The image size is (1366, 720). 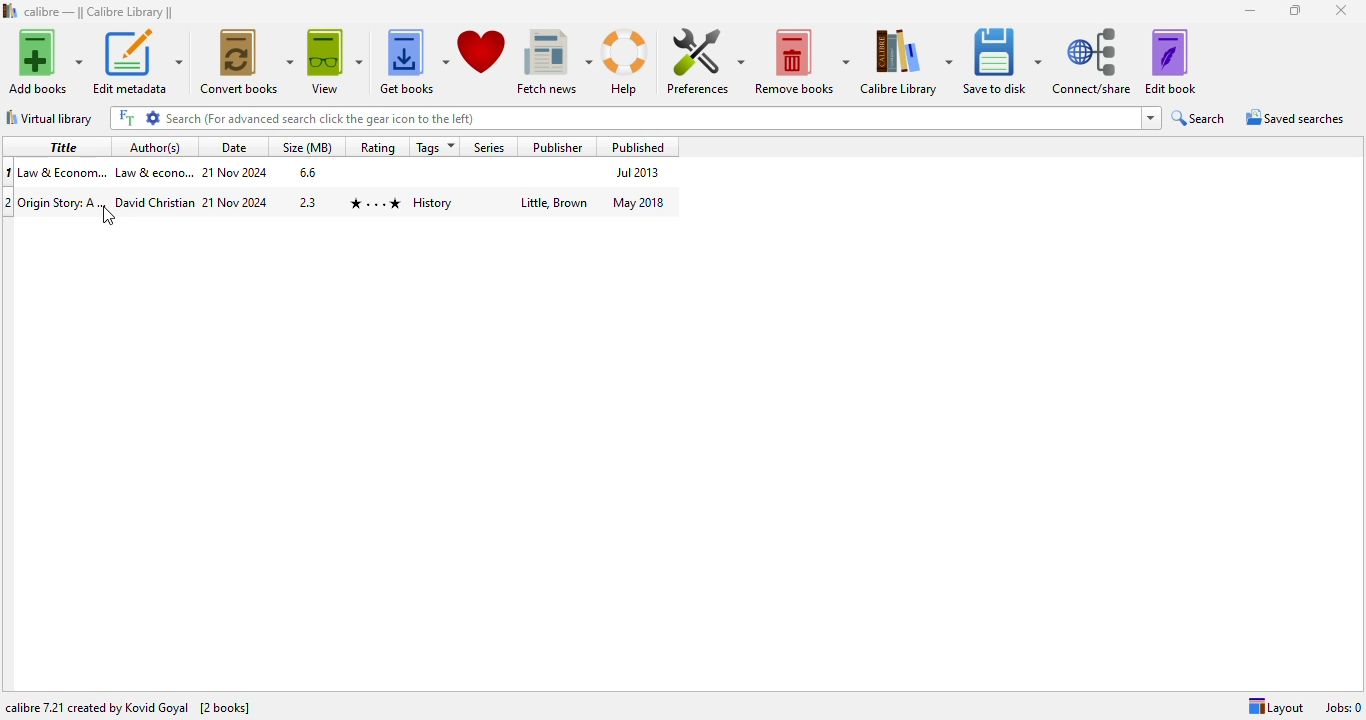 I want to click on add books, so click(x=44, y=61).